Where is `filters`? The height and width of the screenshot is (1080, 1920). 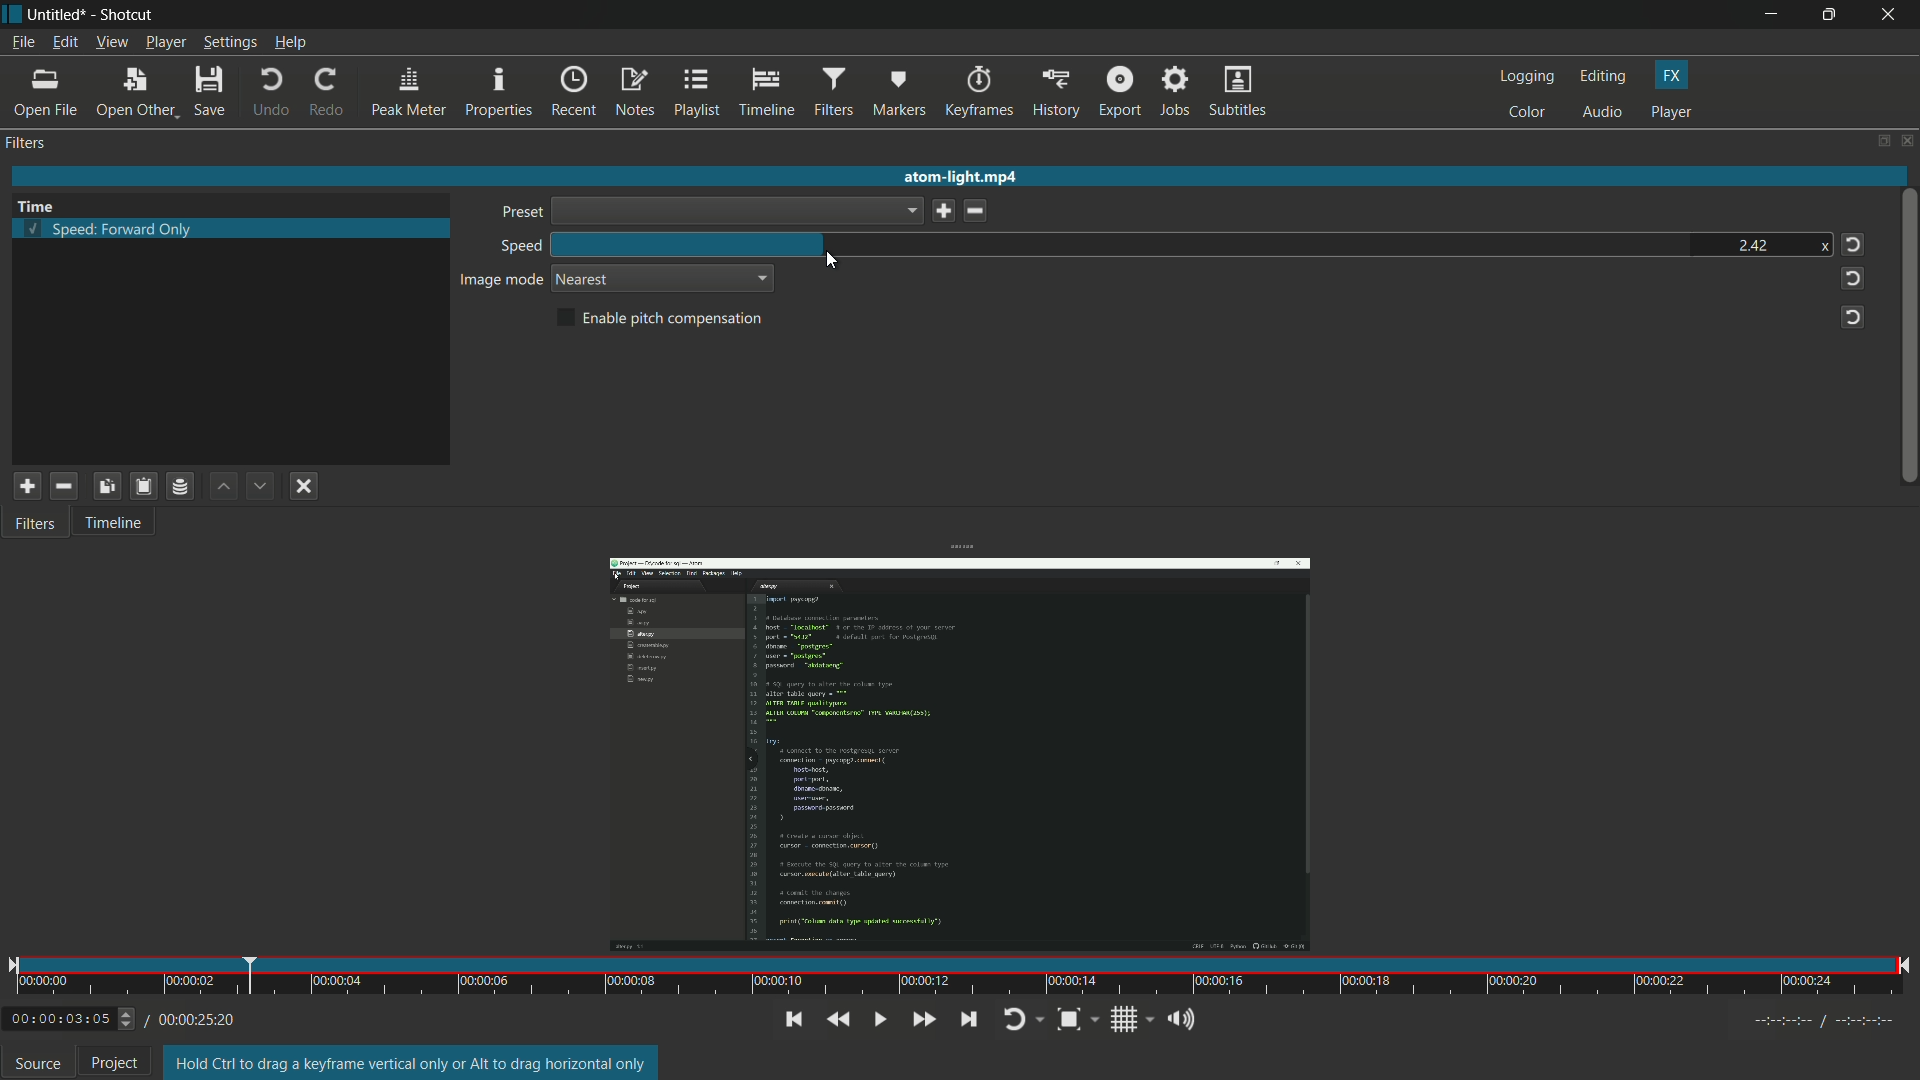 filters is located at coordinates (28, 143).